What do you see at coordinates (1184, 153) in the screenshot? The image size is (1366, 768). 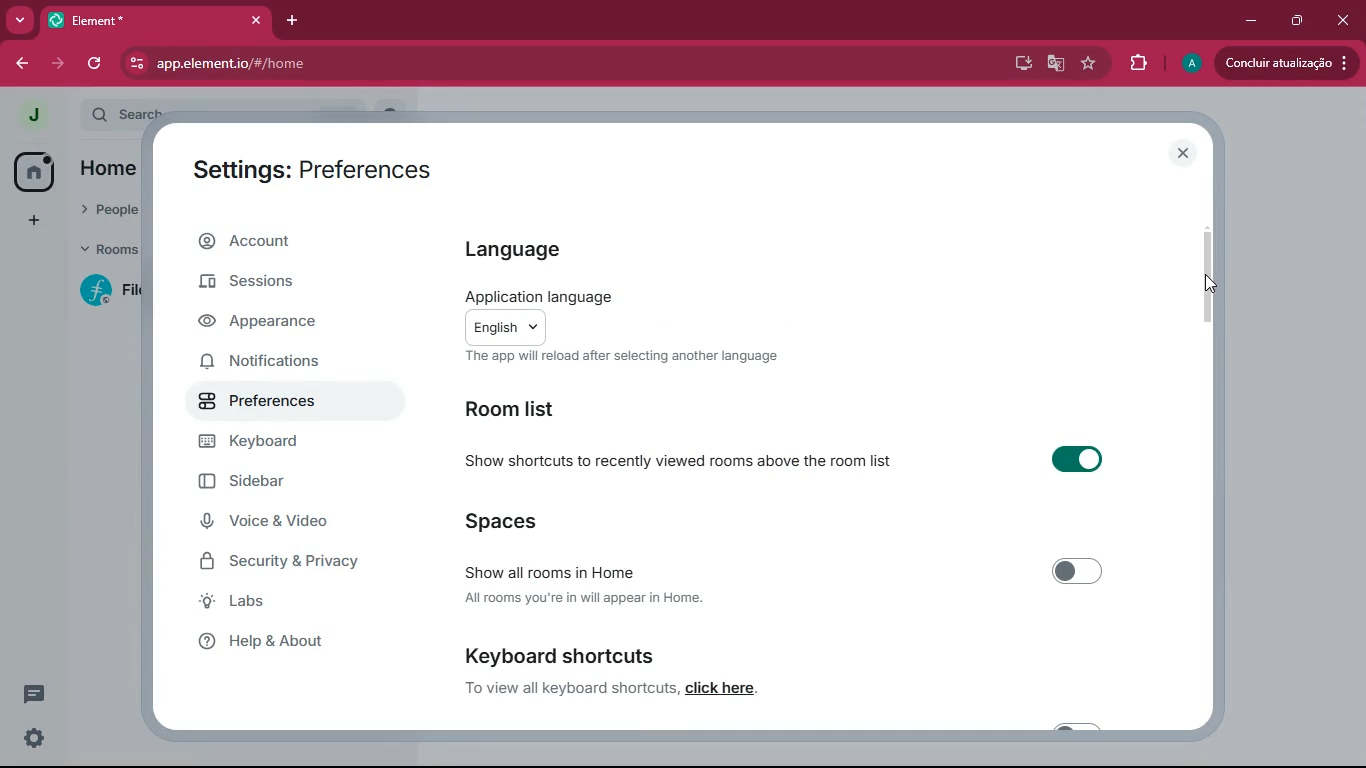 I see `close` at bounding box center [1184, 153].